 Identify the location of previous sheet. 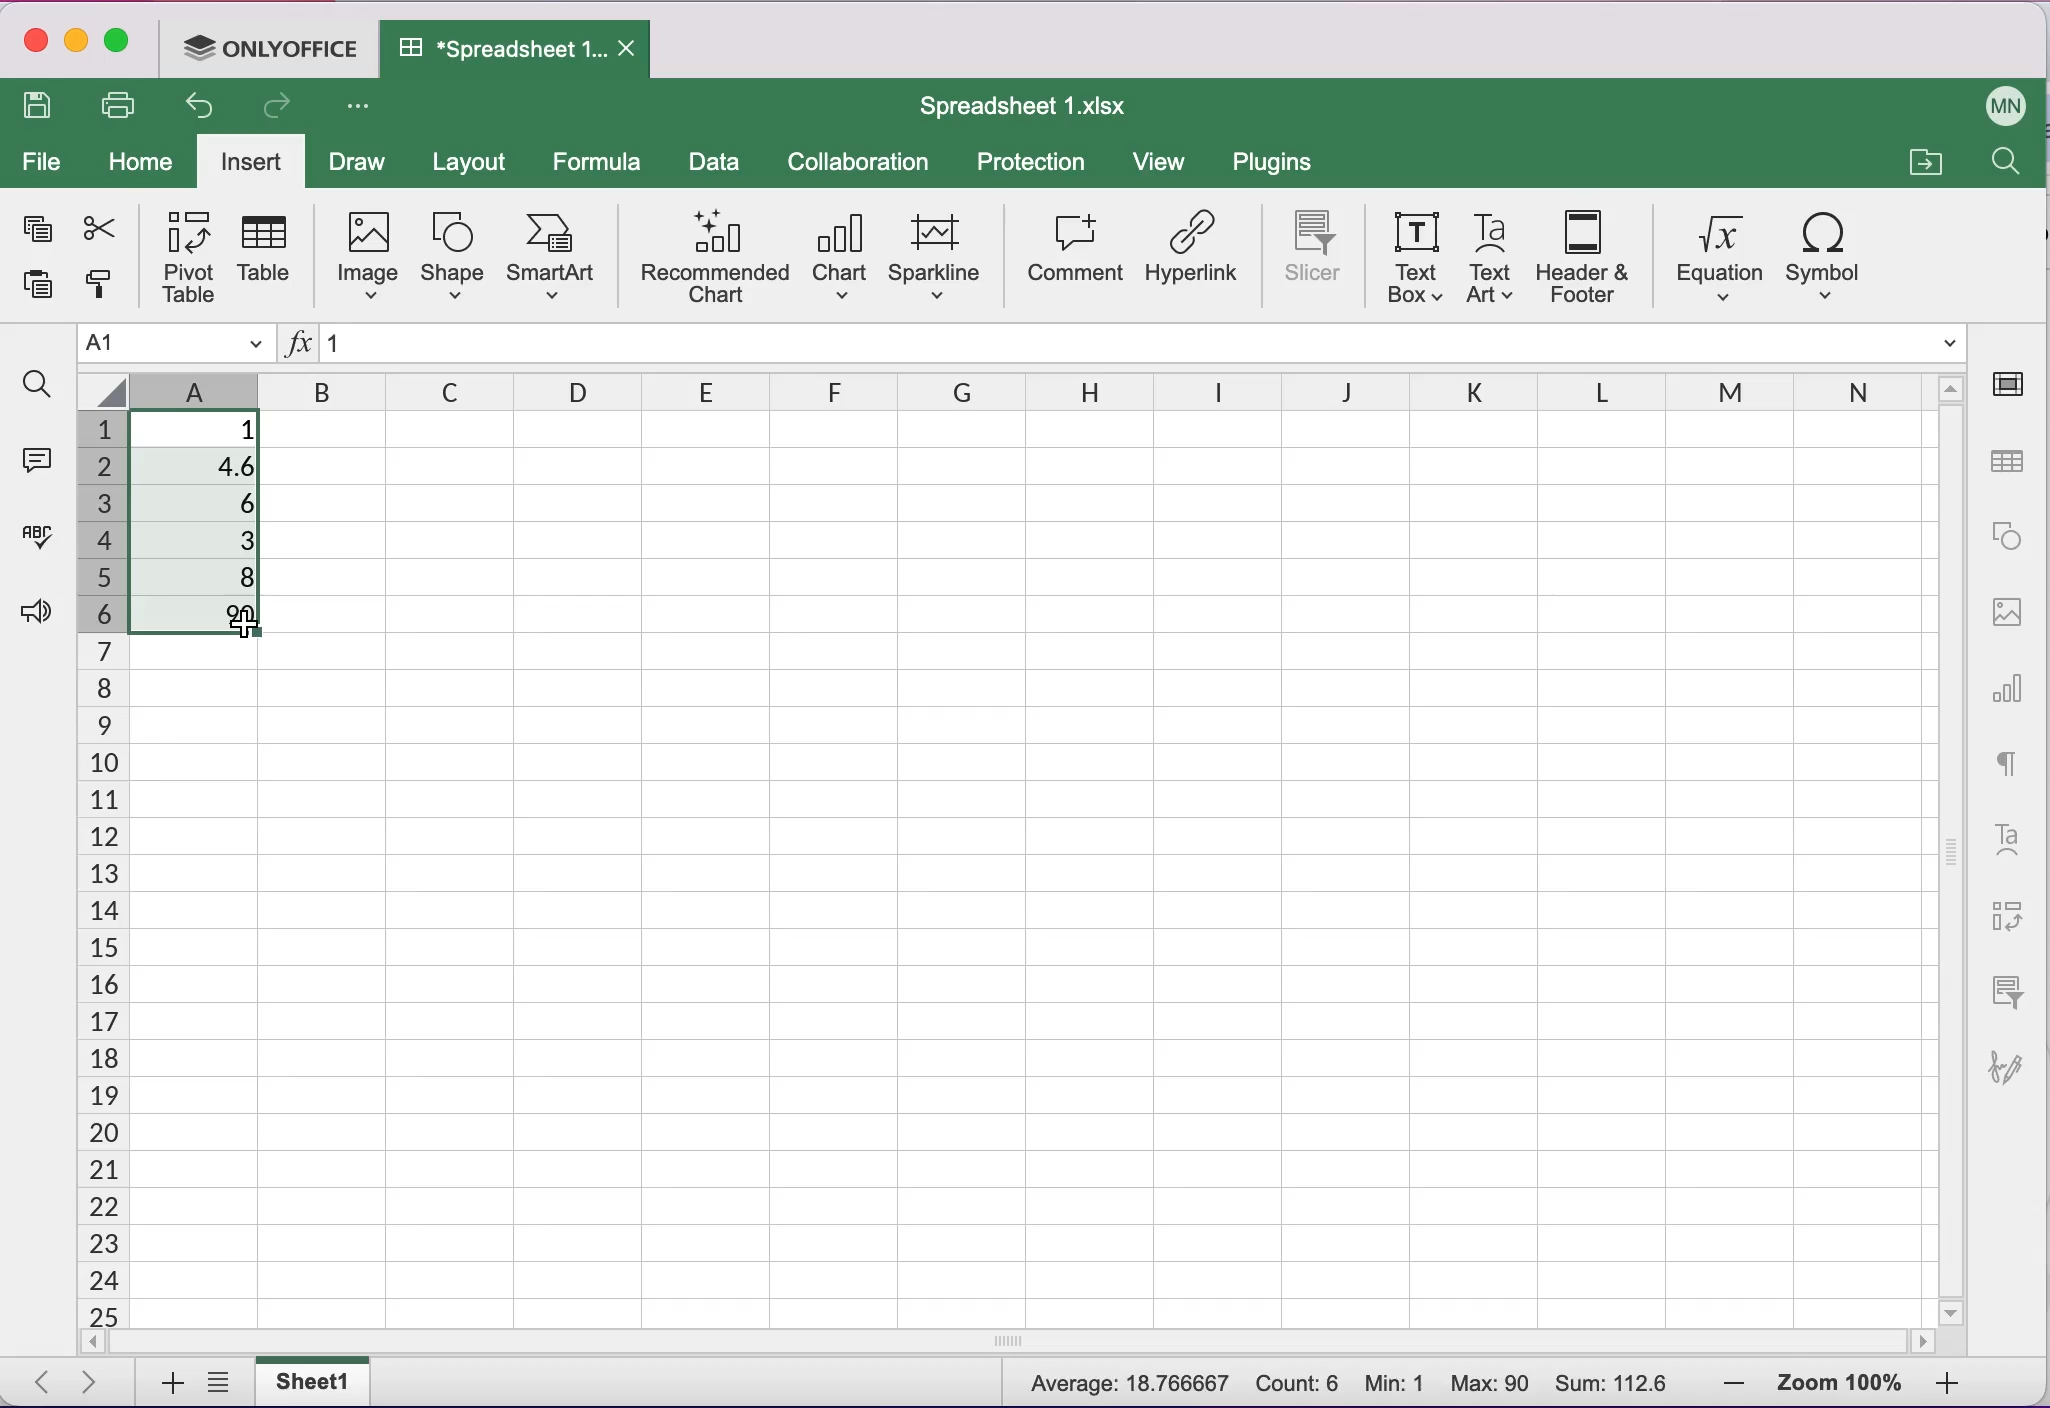
(46, 1385).